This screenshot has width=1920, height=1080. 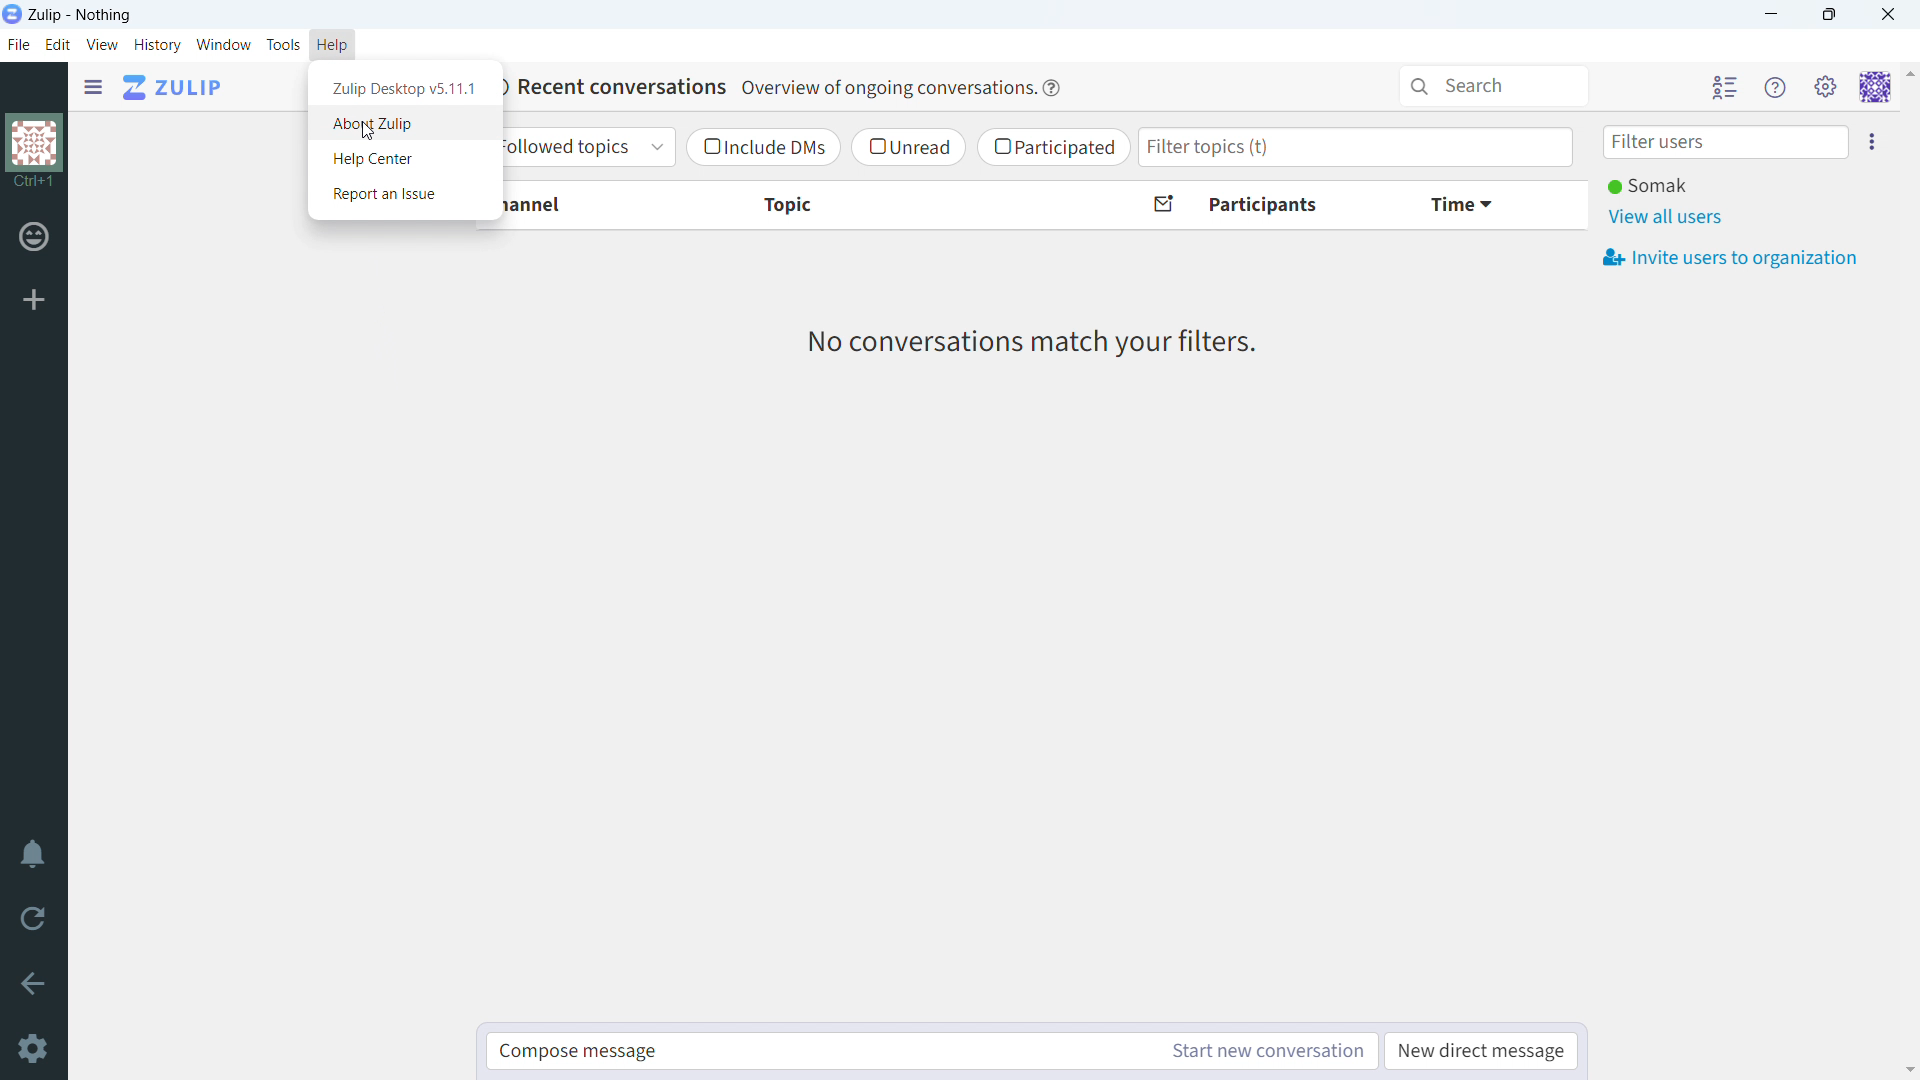 I want to click on Followed topics, so click(x=585, y=147).